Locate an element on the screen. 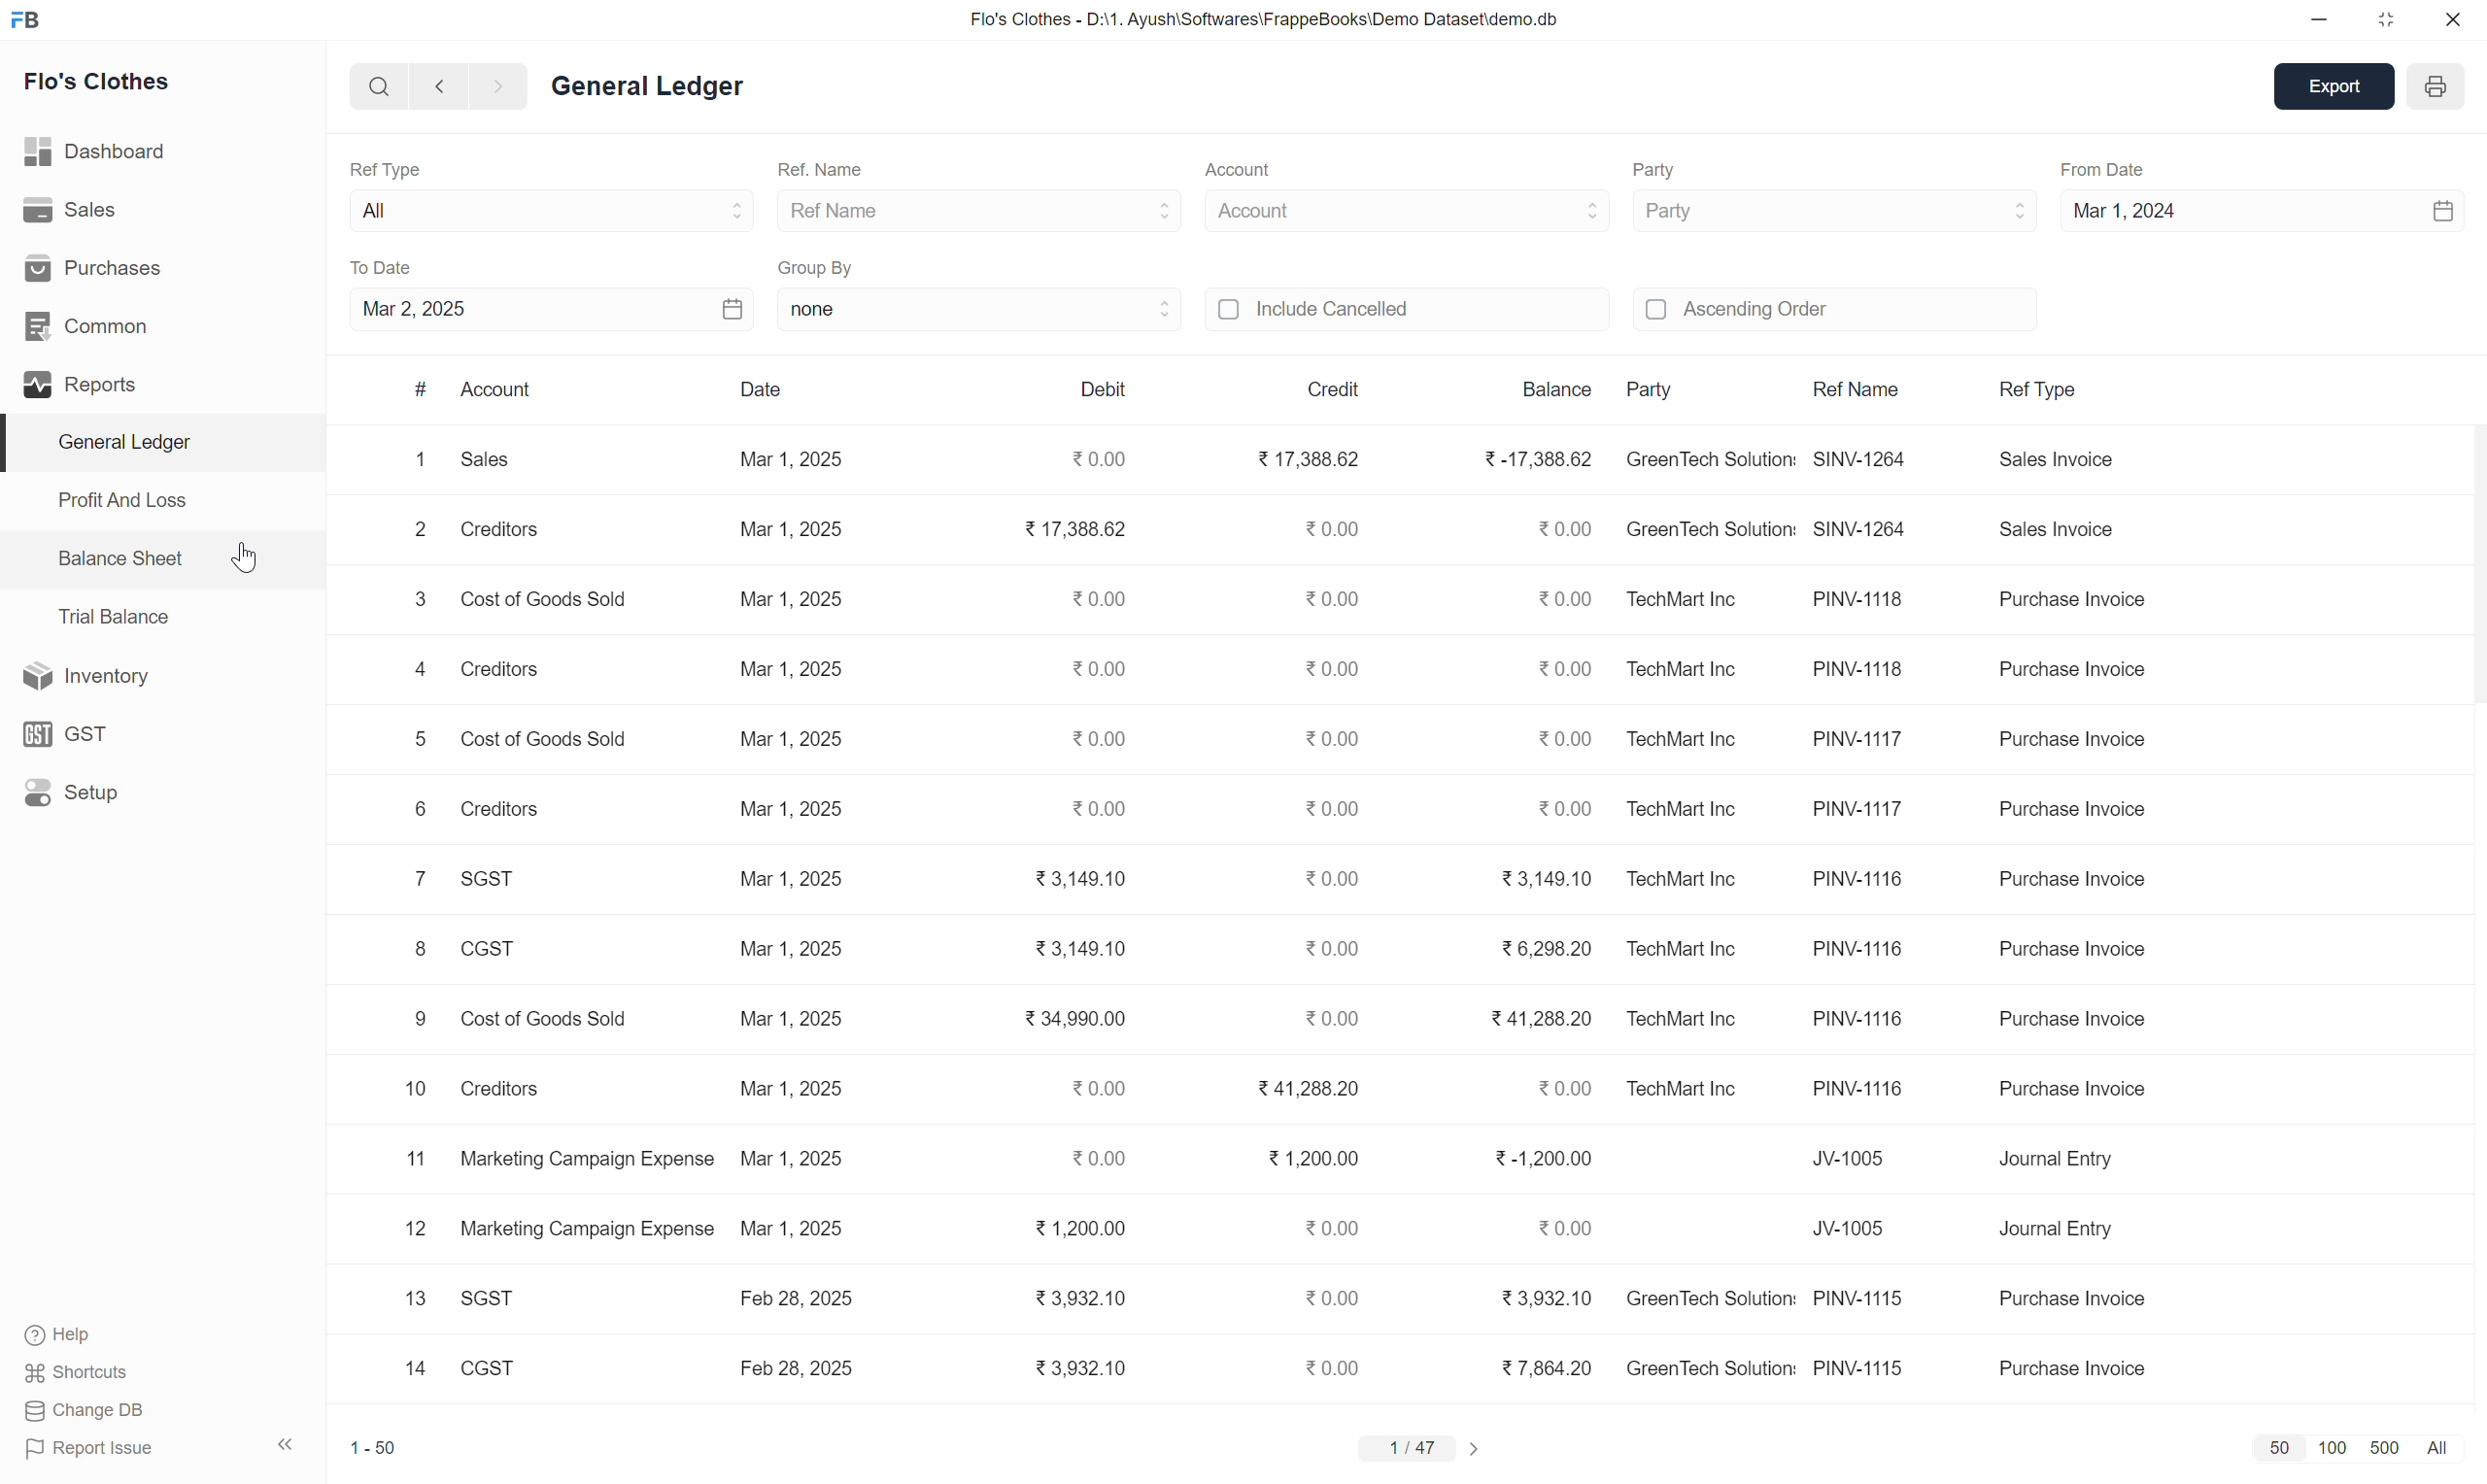 Image resolution: width=2487 pixels, height=1484 pixels. 0.00 is located at coordinates (1551, 598).